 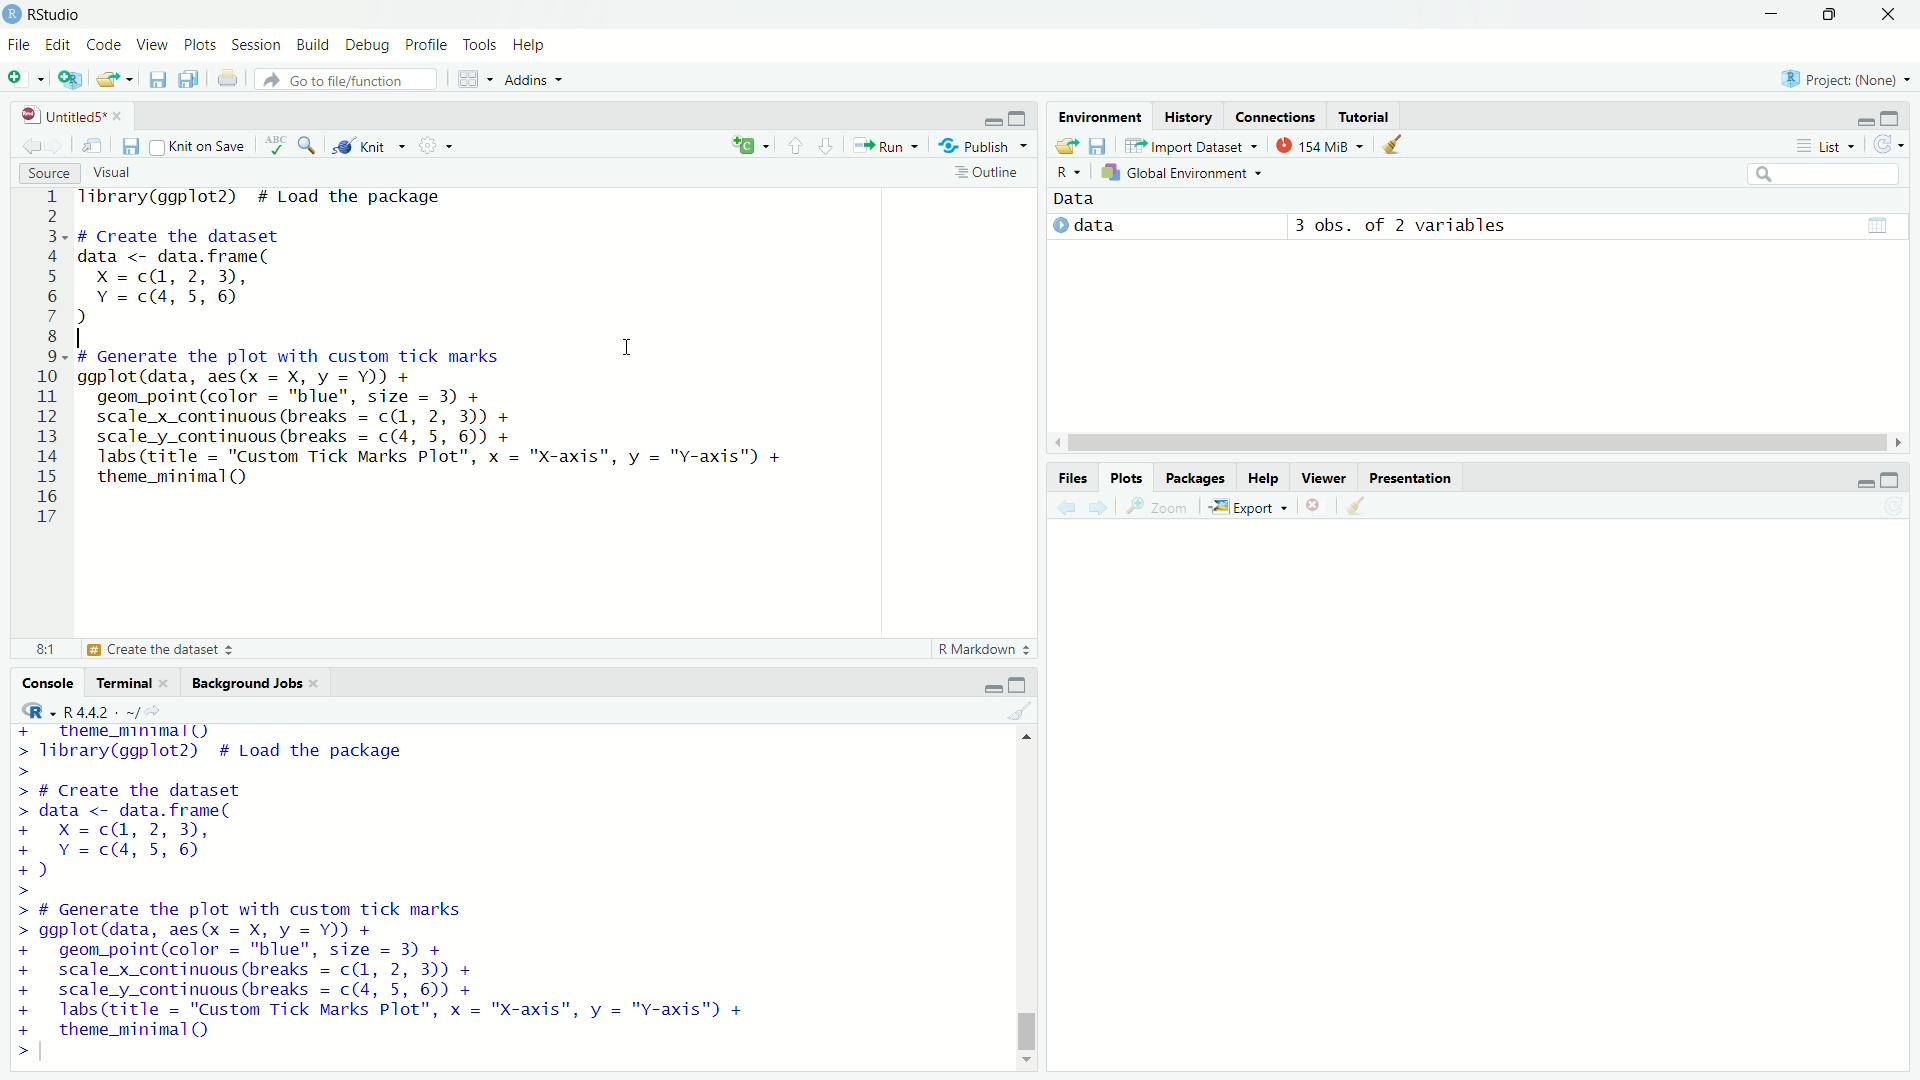 What do you see at coordinates (533, 44) in the screenshot?
I see `help` at bounding box center [533, 44].